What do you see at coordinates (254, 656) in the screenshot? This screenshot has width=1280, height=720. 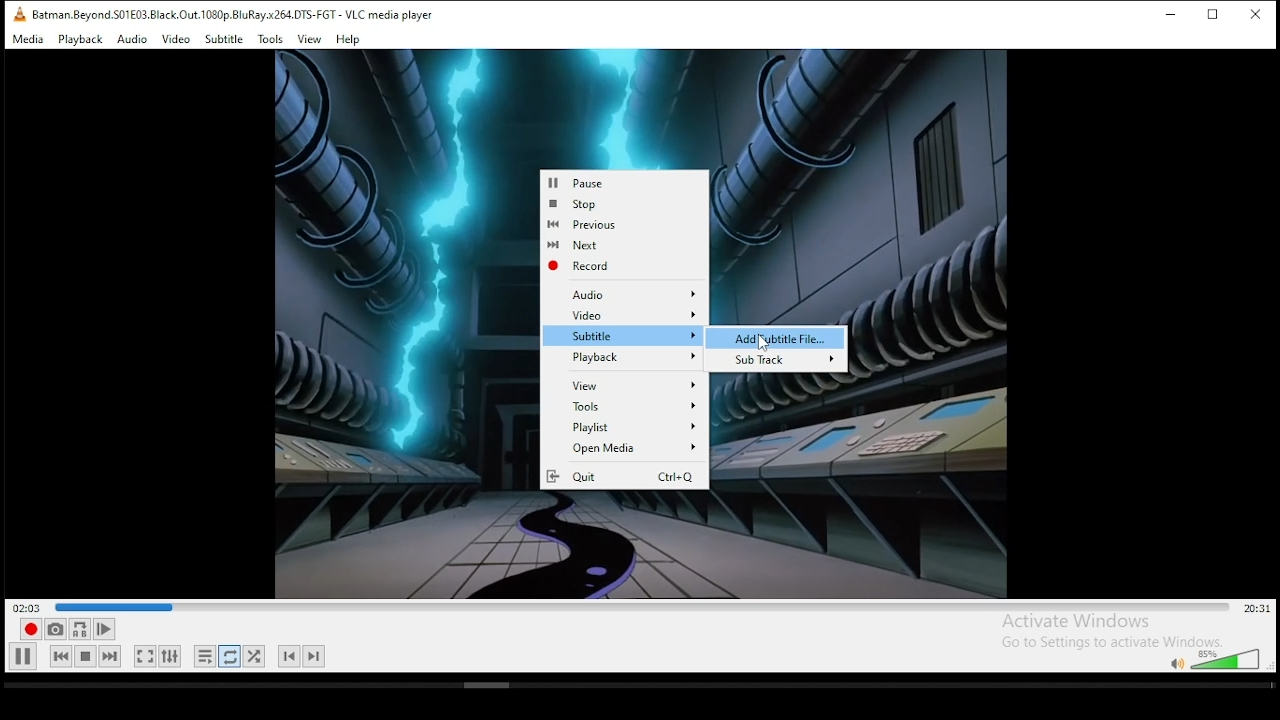 I see `random` at bounding box center [254, 656].